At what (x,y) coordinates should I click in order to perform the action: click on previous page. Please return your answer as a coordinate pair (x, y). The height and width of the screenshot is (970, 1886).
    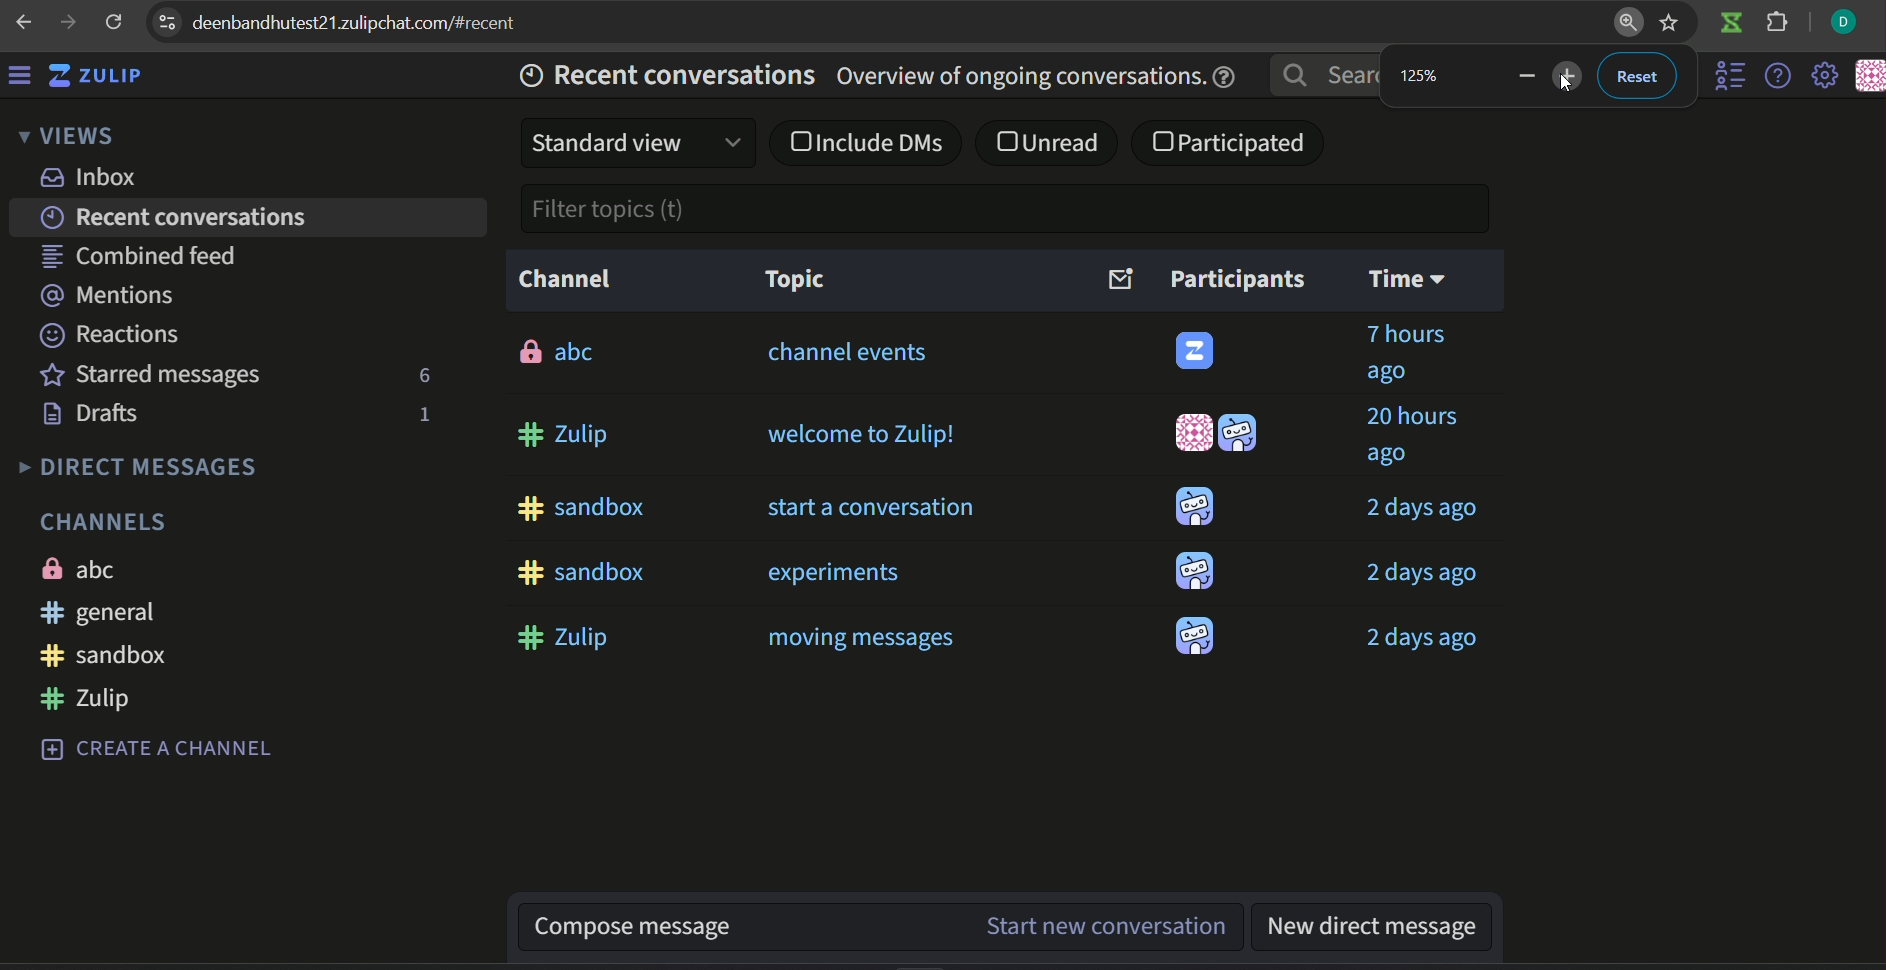
    Looking at the image, I should click on (22, 19).